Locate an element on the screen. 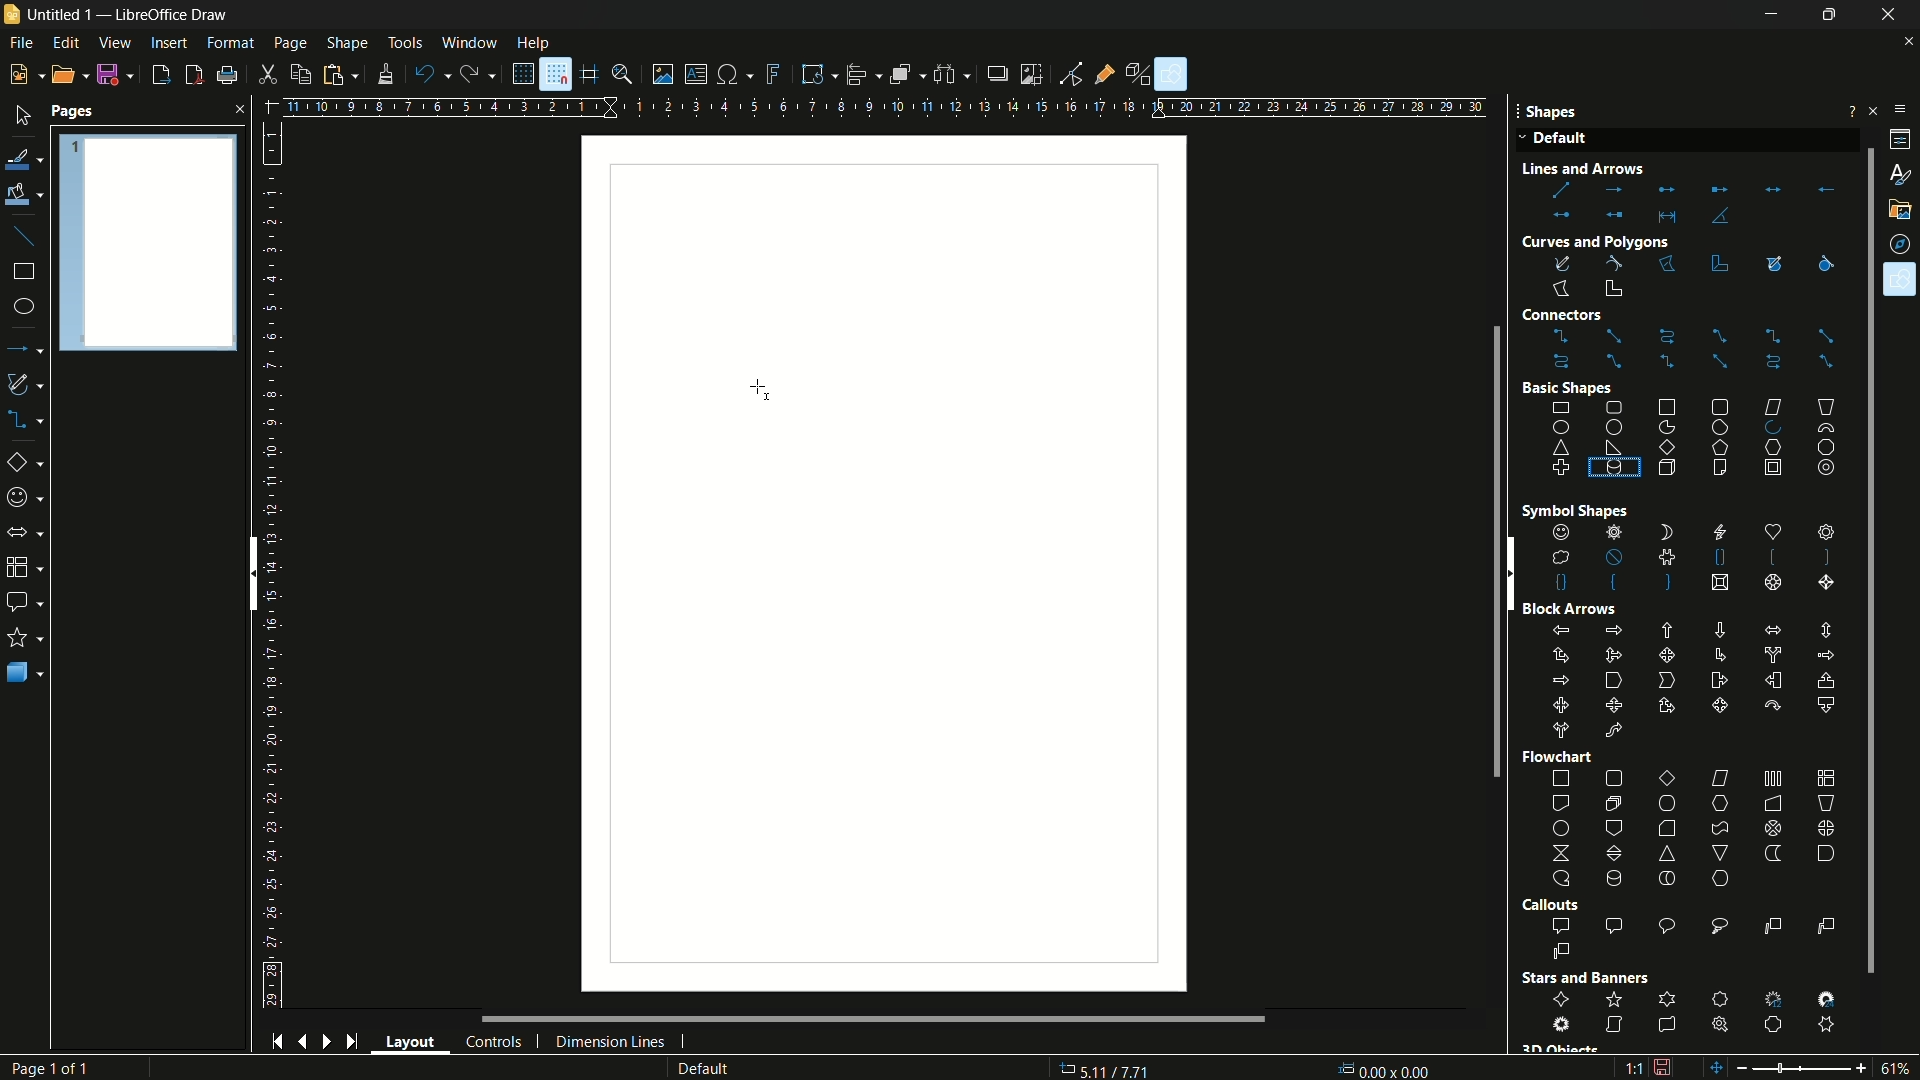  show gluepoint functions is located at coordinates (1106, 73).